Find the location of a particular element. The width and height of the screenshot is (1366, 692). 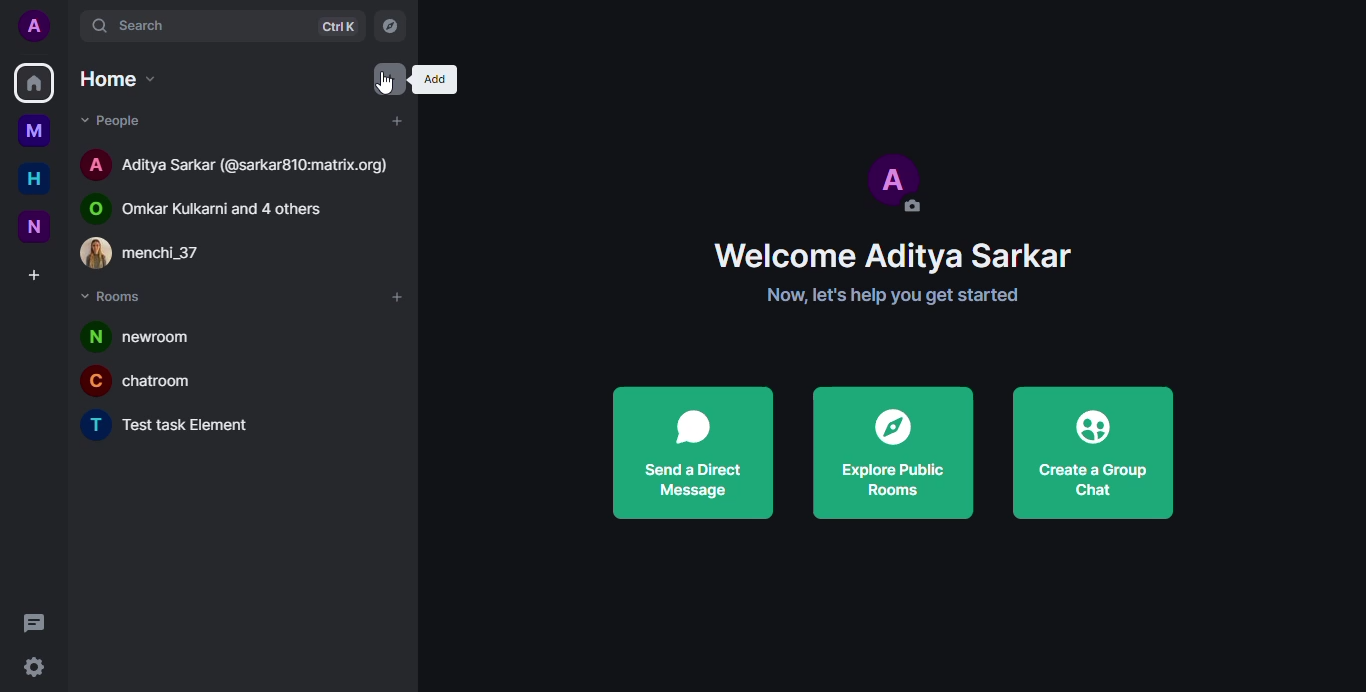

Aditya Sarkar room is located at coordinates (237, 162).